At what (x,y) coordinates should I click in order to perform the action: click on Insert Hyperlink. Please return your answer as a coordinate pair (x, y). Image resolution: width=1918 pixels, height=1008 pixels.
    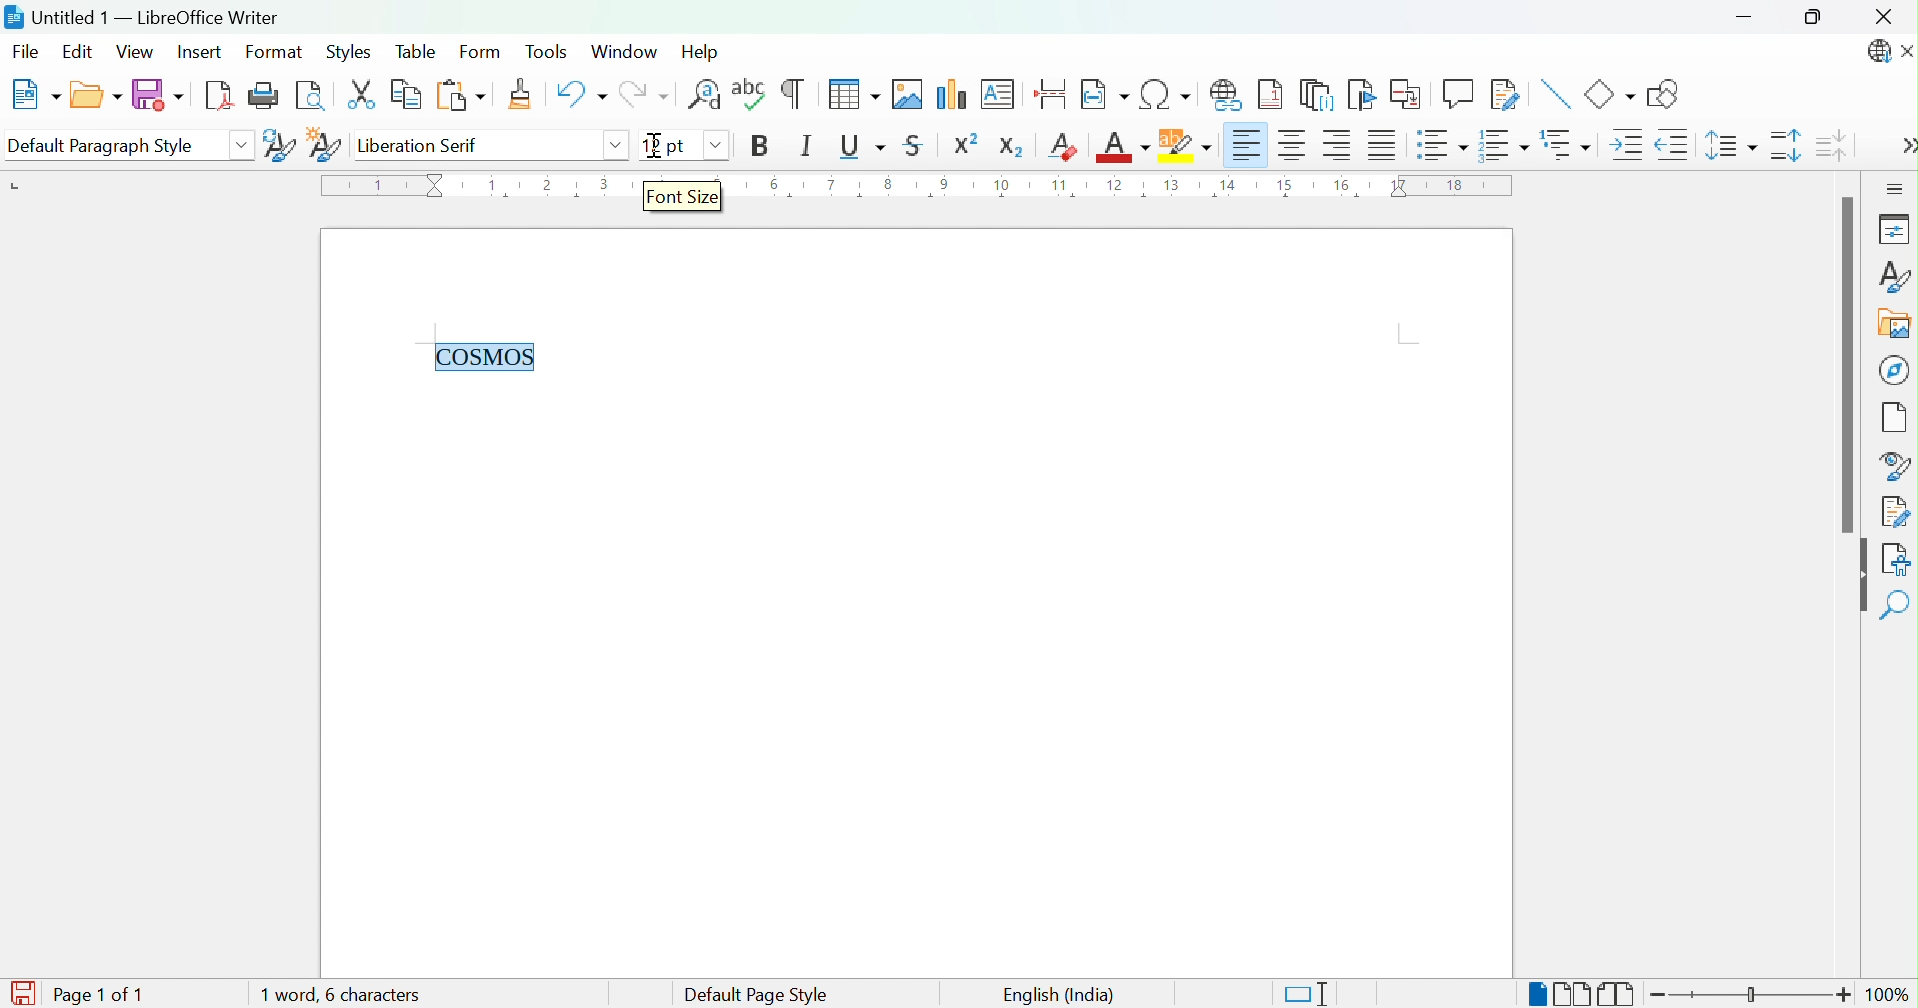
    Looking at the image, I should click on (1228, 92).